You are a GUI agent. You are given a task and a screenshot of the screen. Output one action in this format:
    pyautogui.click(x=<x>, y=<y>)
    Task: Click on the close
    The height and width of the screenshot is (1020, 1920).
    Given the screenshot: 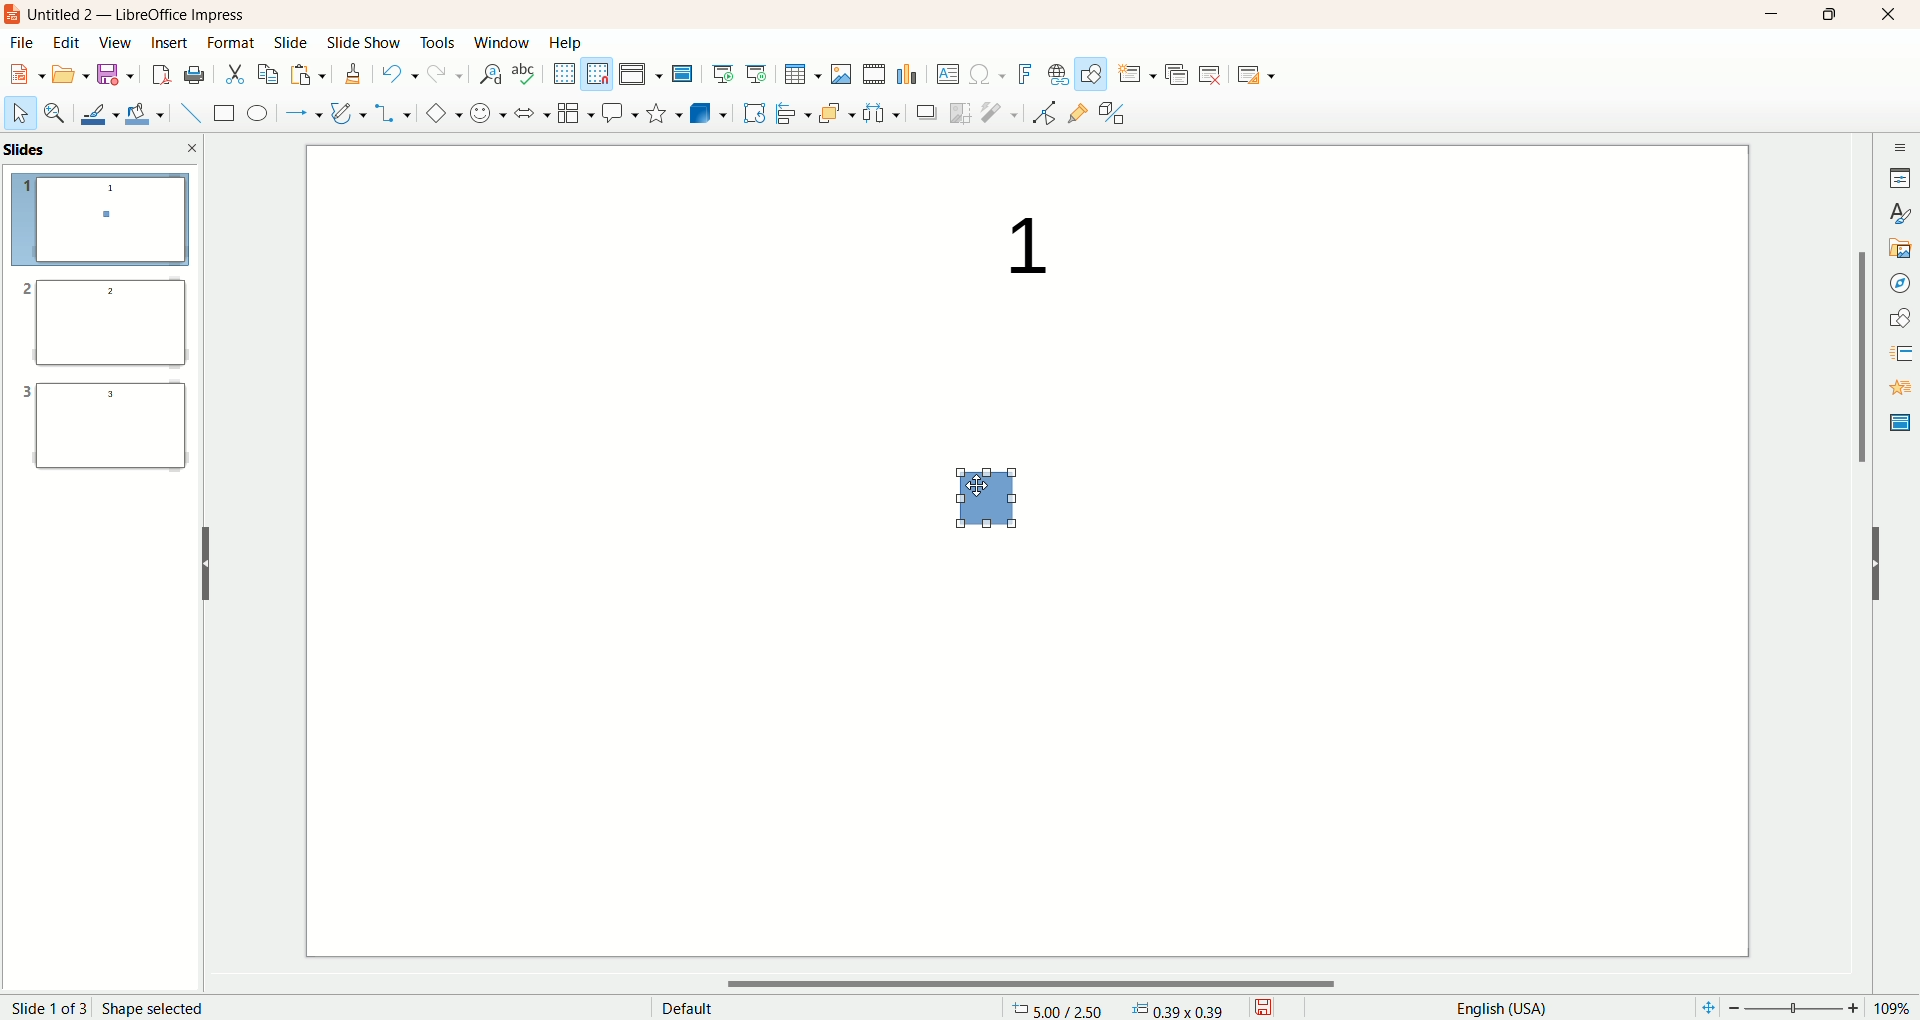 What is the action you would take?
    pyautogui.click(x=193, y=147)
    